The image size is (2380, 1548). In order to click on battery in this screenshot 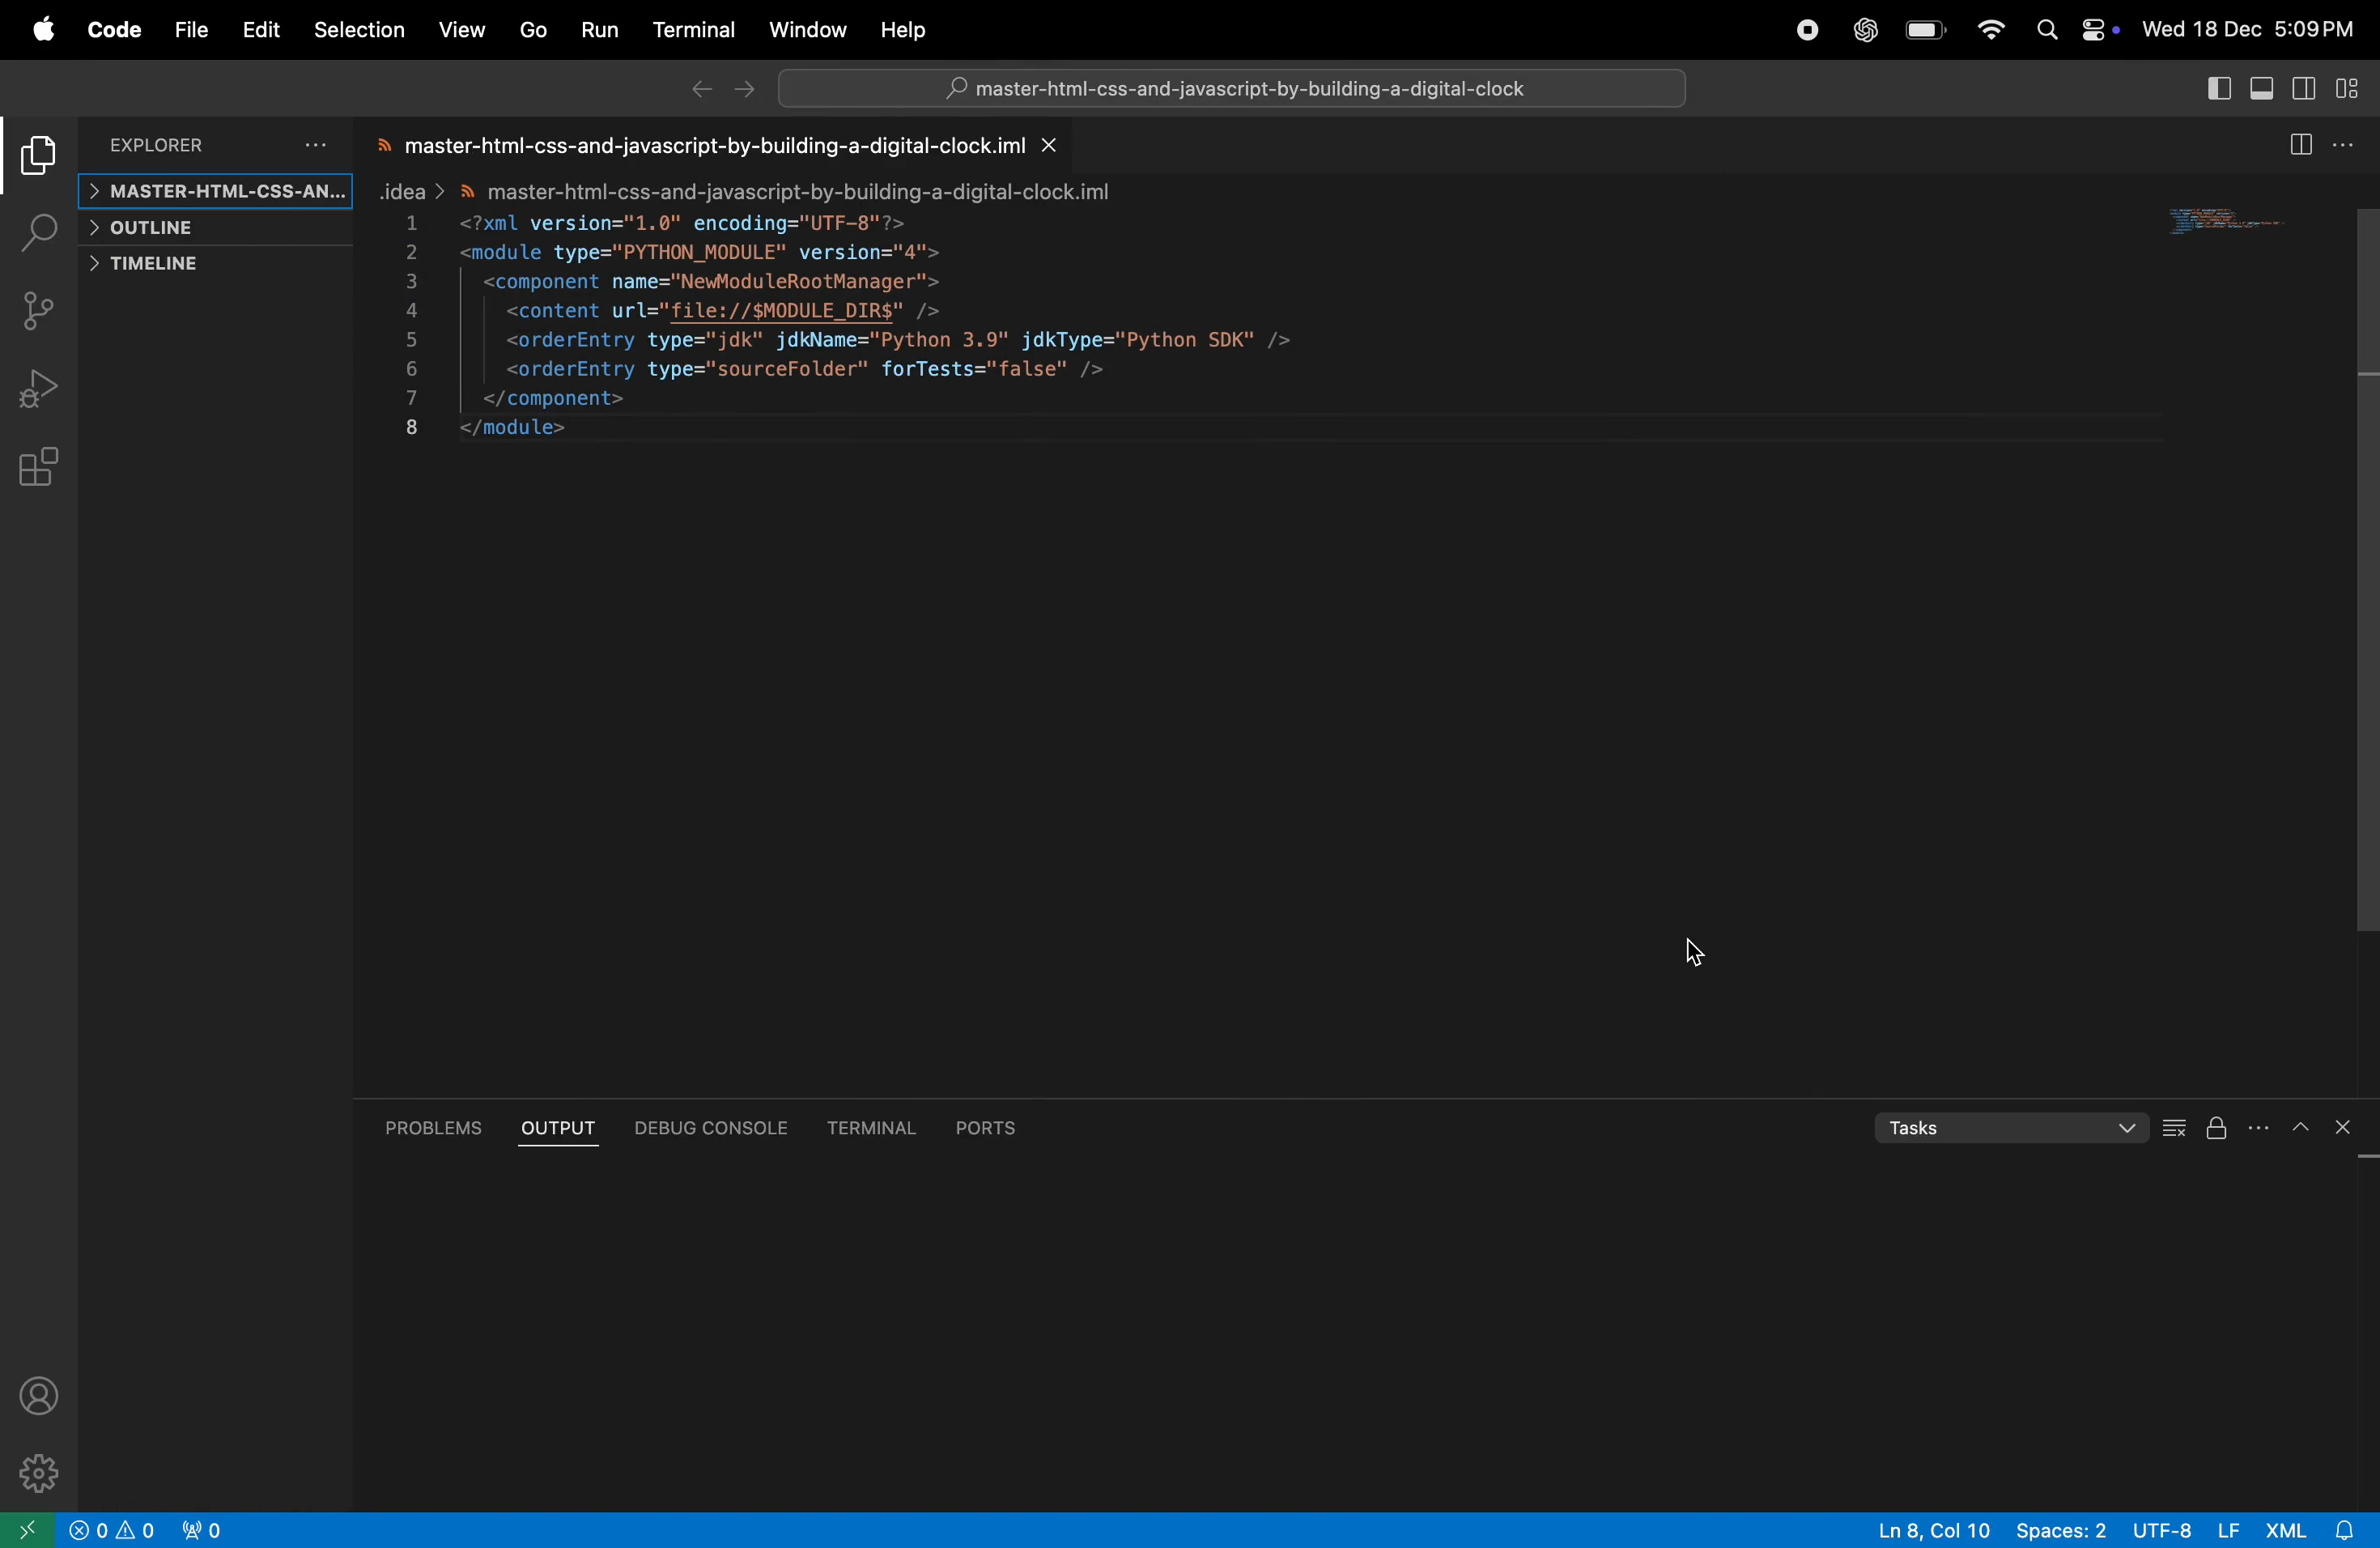, I will do `click(1925, 32)`.